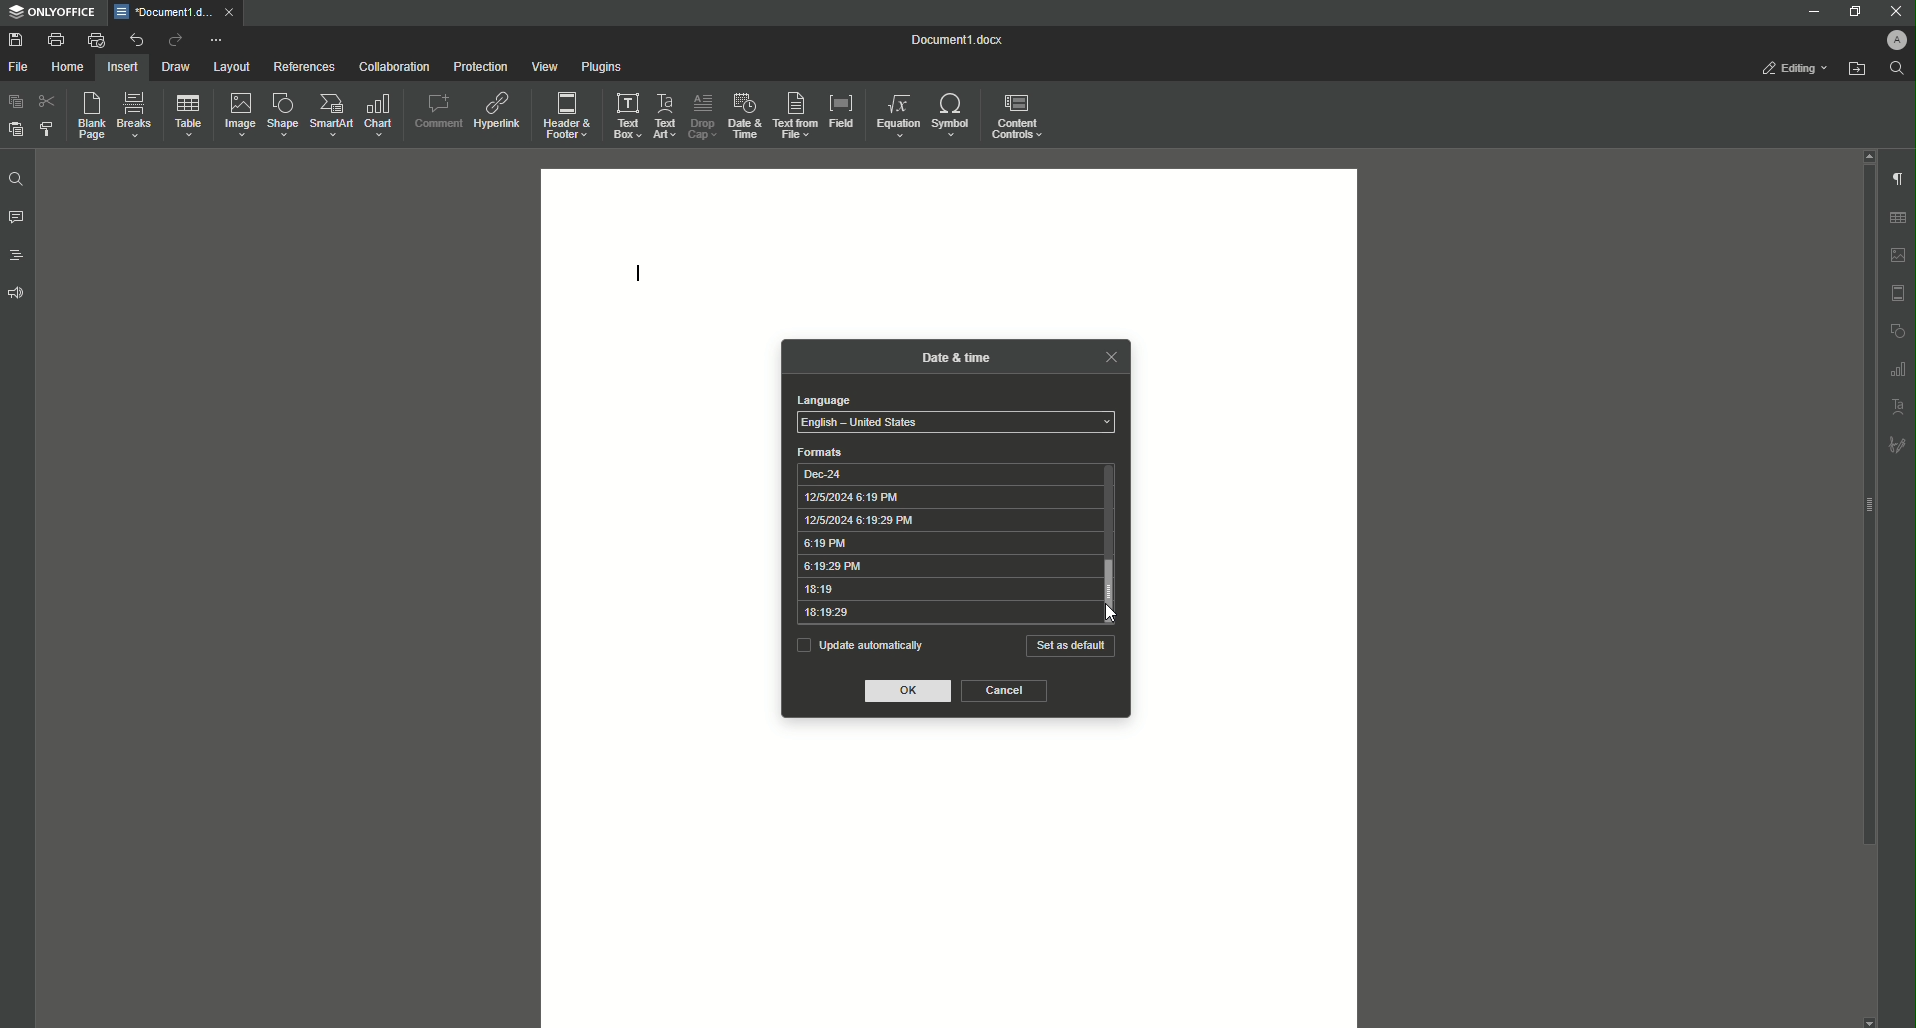 This screenshot has height=1028, width=1916. Describe the element at coordinates (15, 179) in the screenshot. I see `Find` at that location.